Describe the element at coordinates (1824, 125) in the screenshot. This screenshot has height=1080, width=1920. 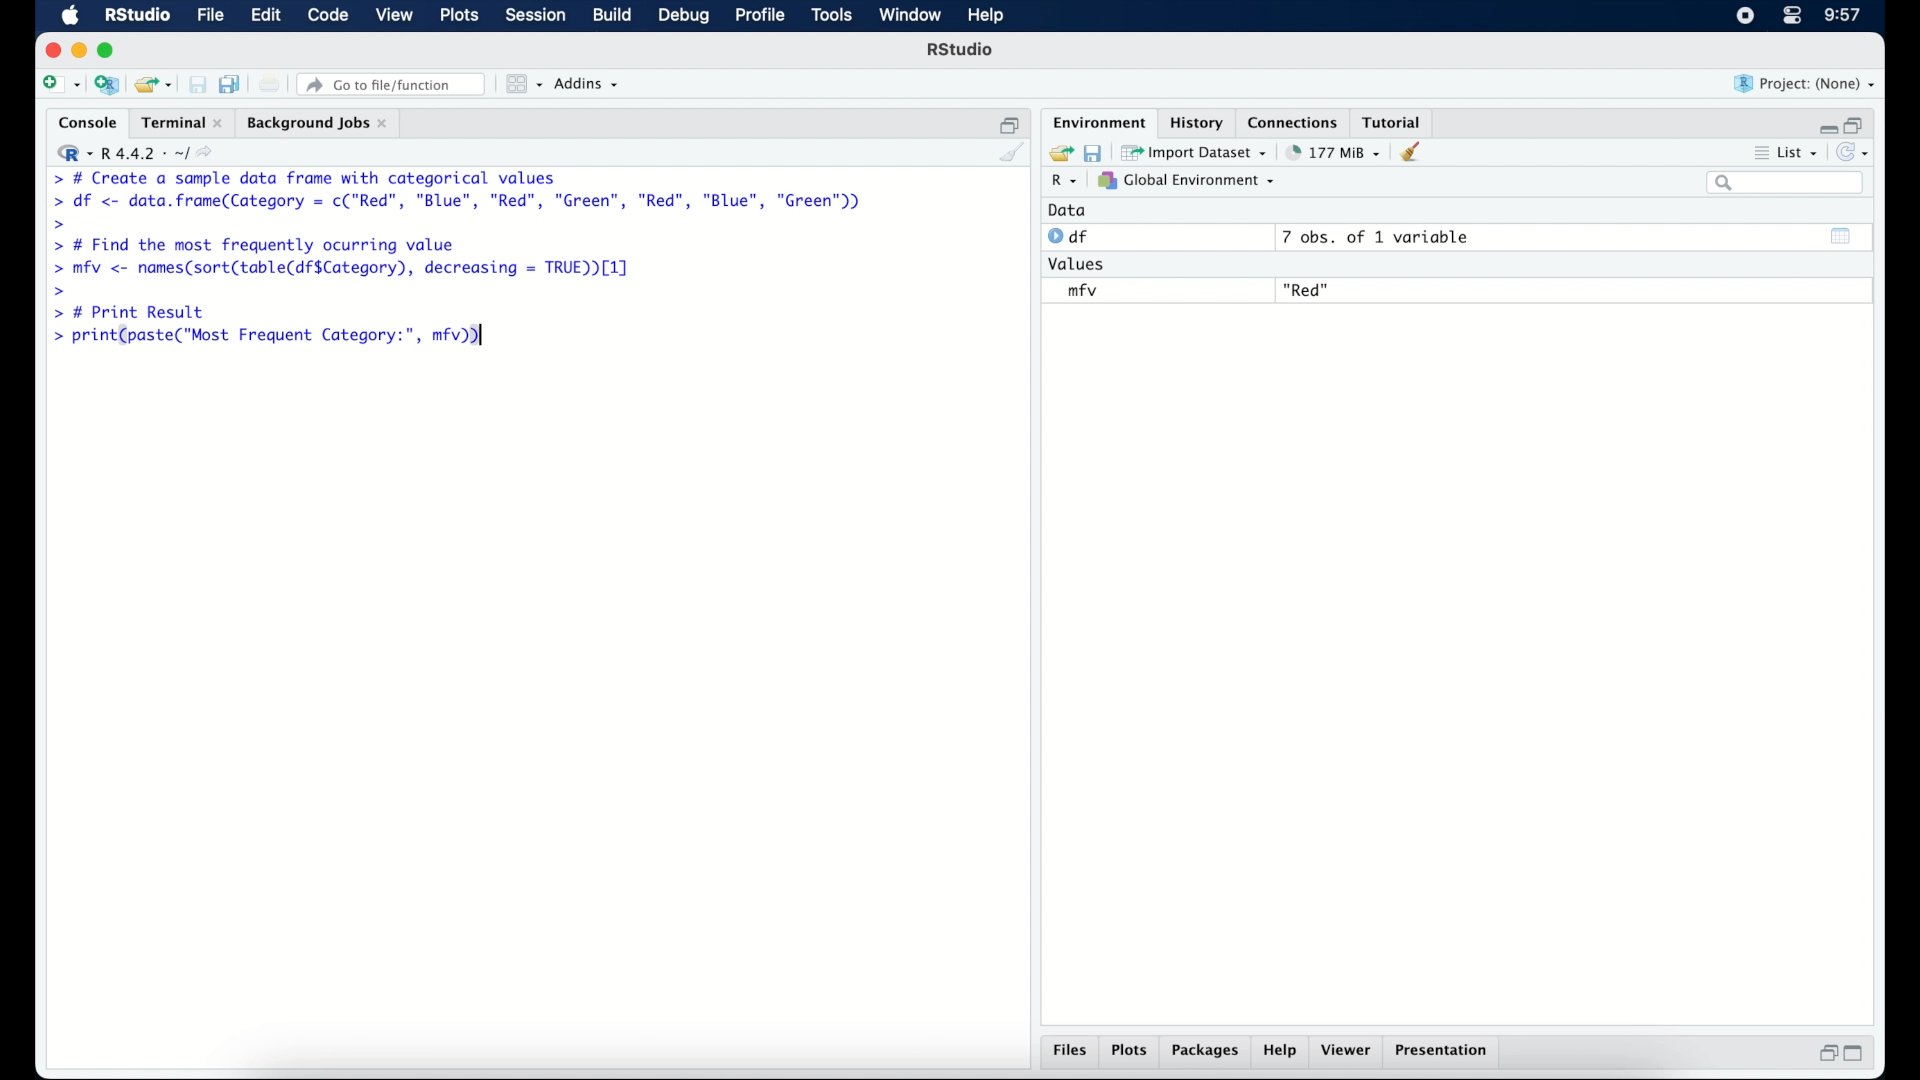
I see `minimize` at that location.